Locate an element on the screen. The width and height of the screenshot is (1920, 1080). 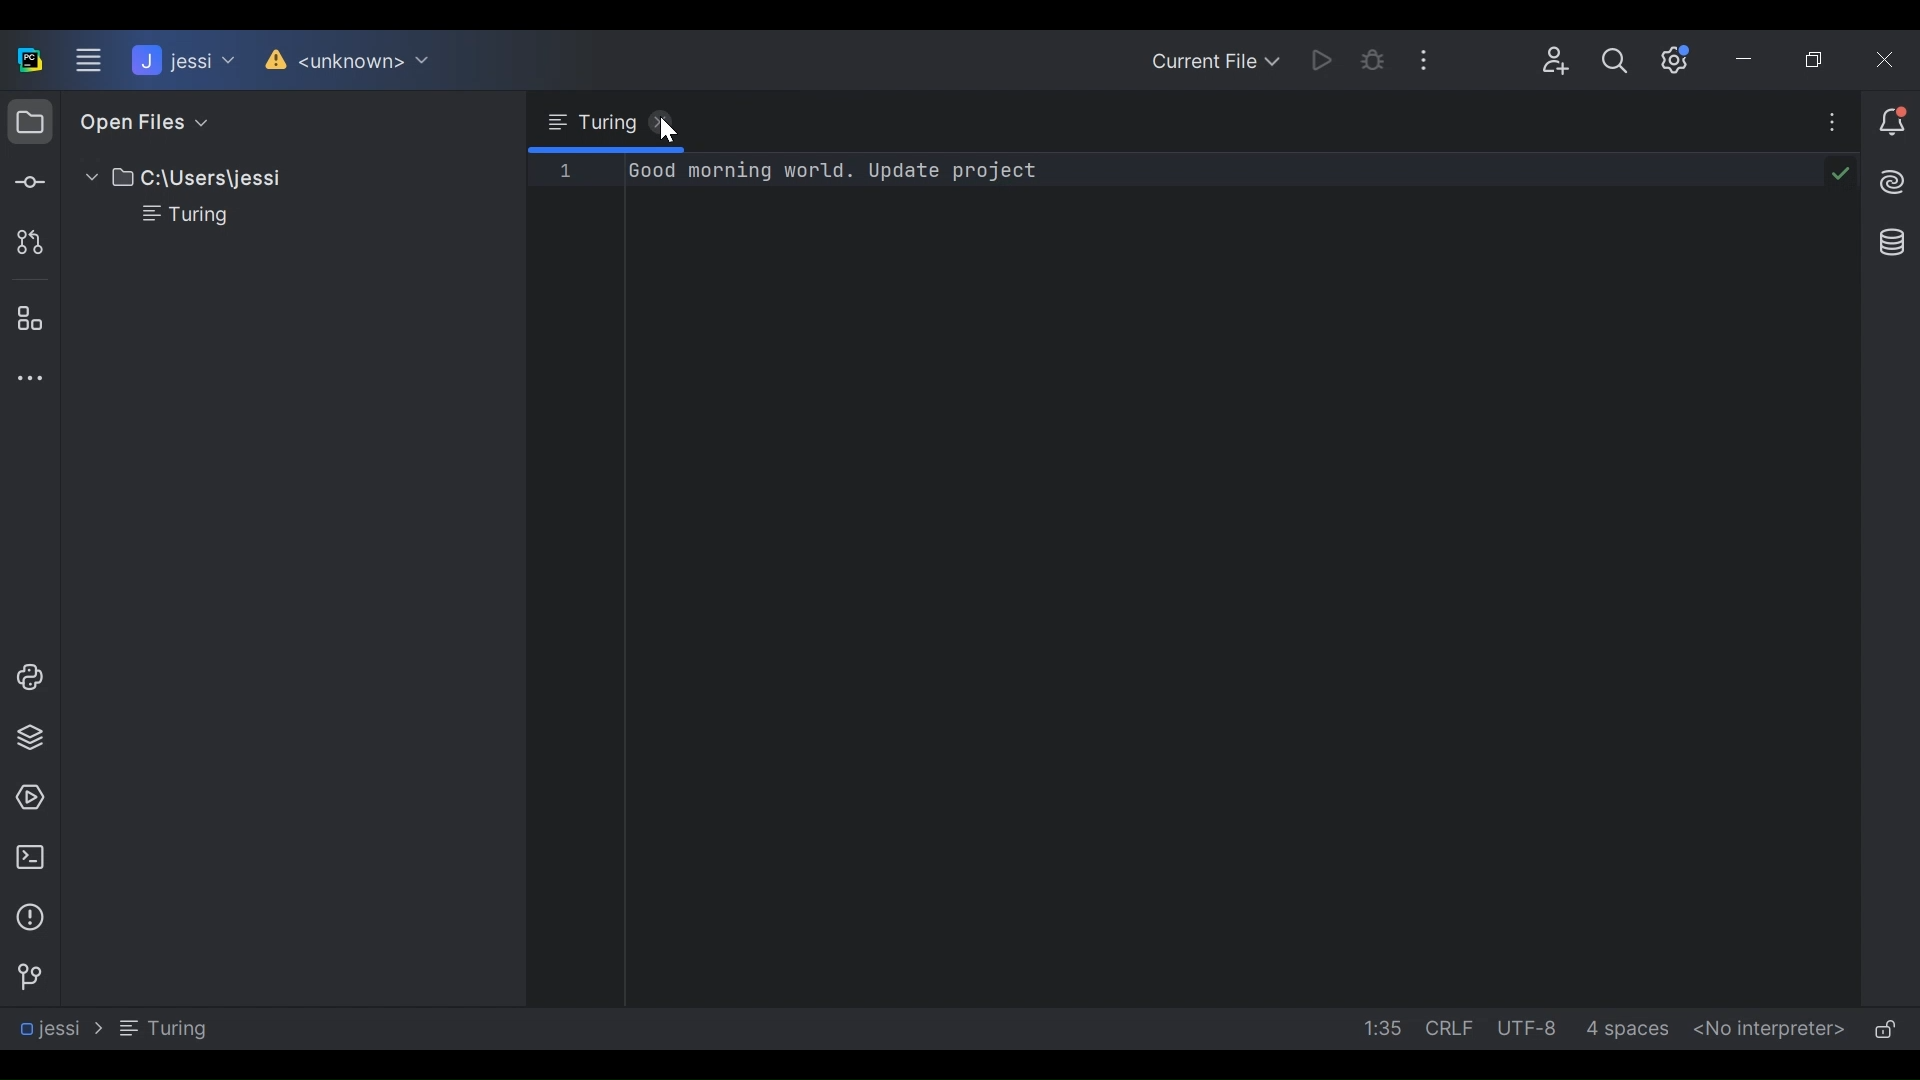
Project Directory is located at coordinates (174, 180).